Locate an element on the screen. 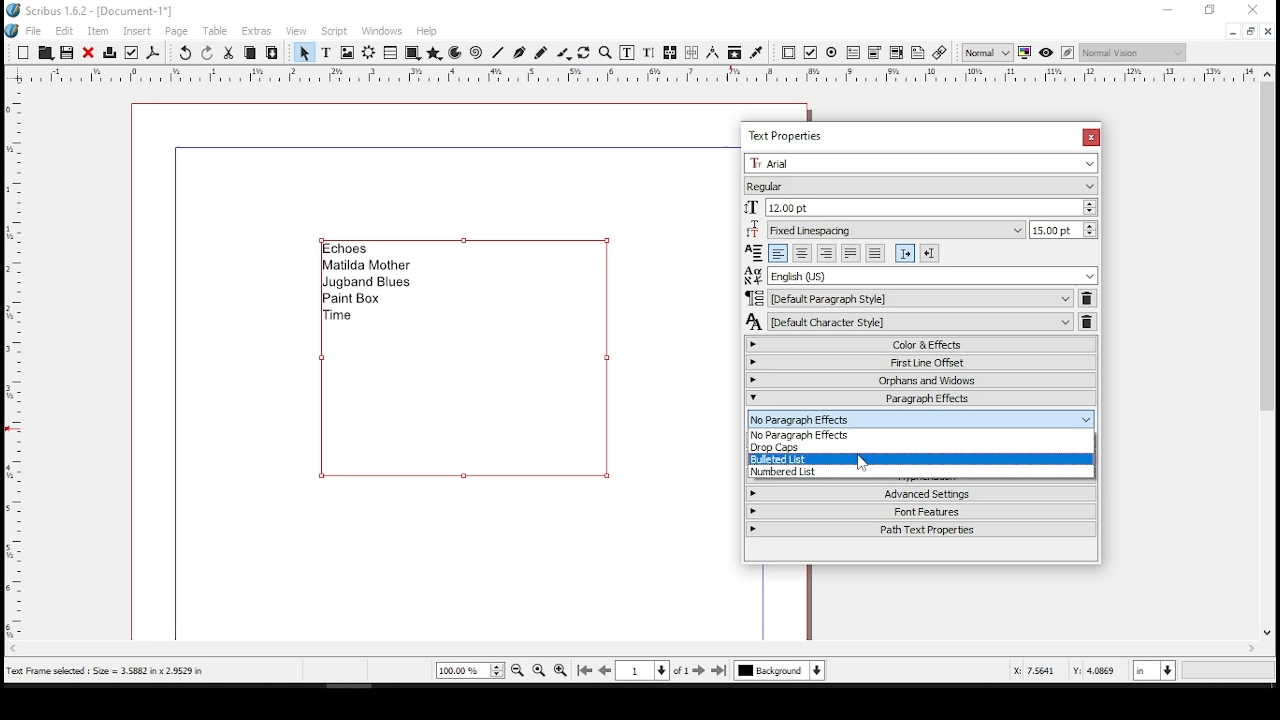 The height and width of the screenshot is (720, 1280). measurements is located at coordinates (712, 53).